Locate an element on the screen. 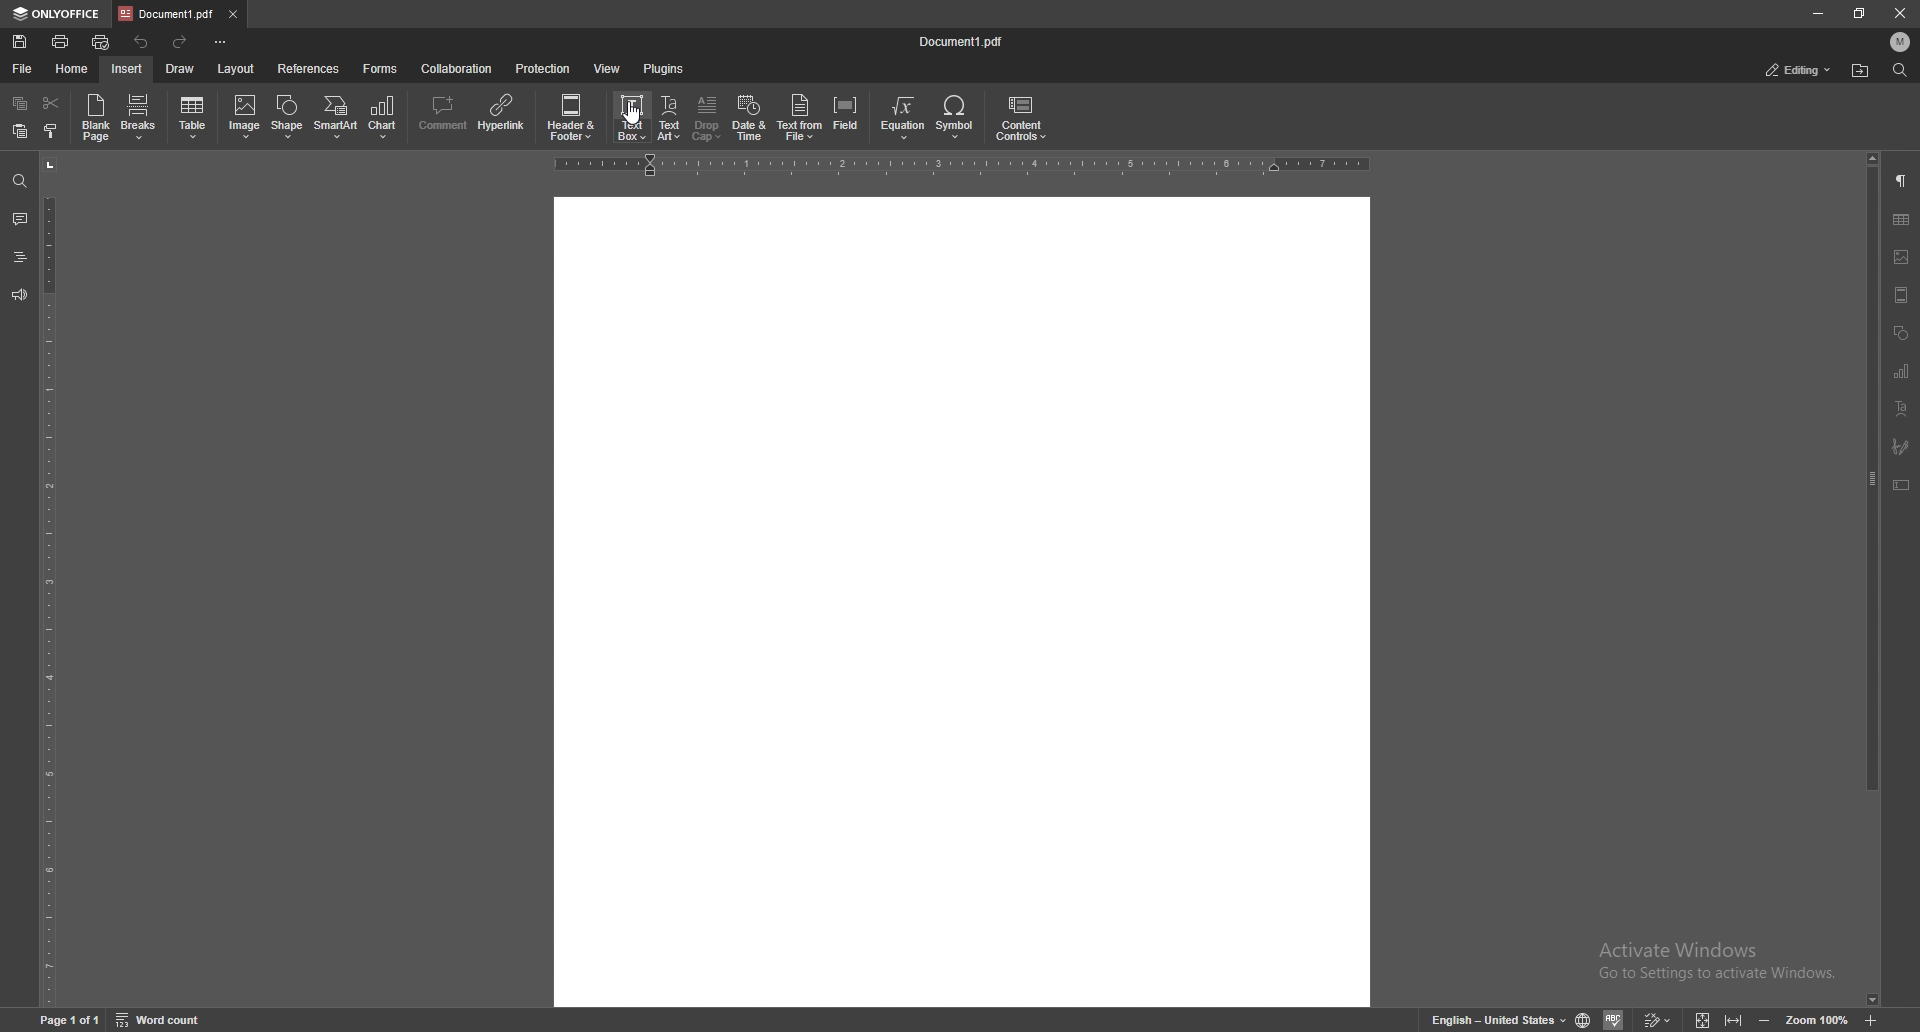  image is located at coordinates (245, 116).